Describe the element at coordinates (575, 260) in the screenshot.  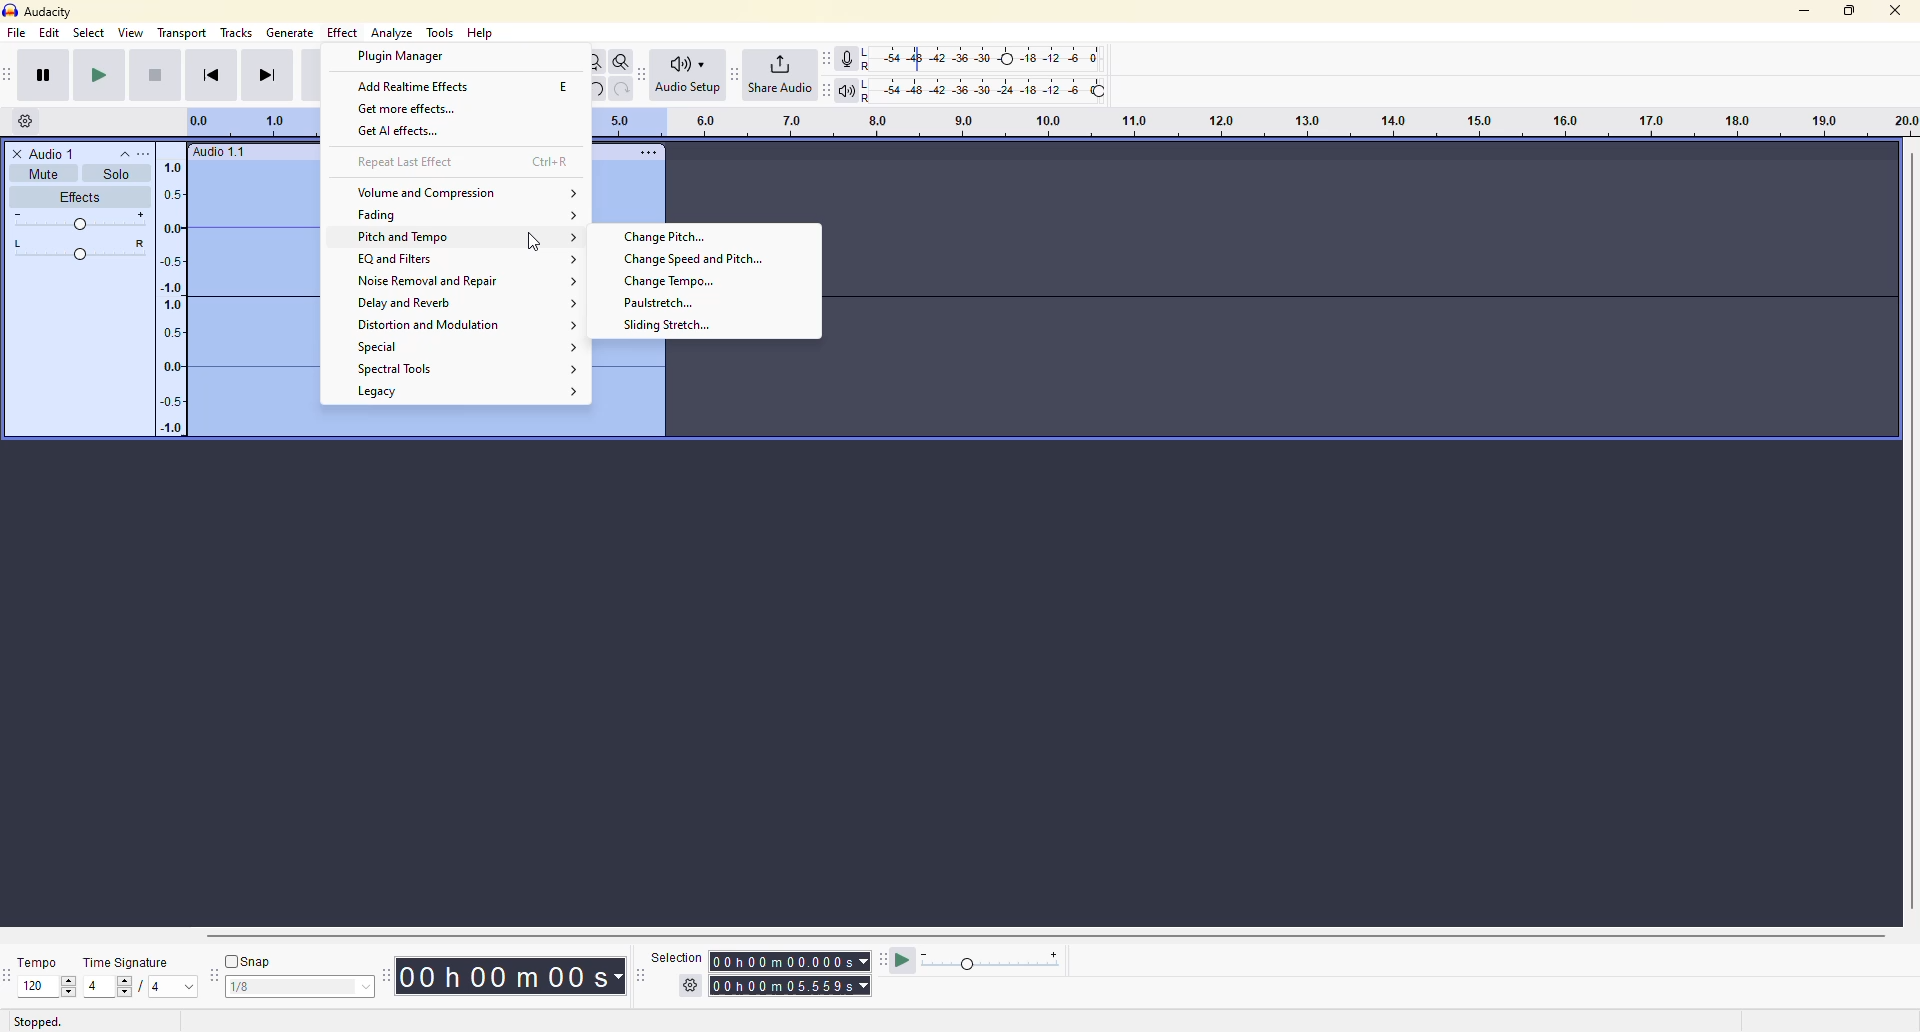
I see `expand` at that location.